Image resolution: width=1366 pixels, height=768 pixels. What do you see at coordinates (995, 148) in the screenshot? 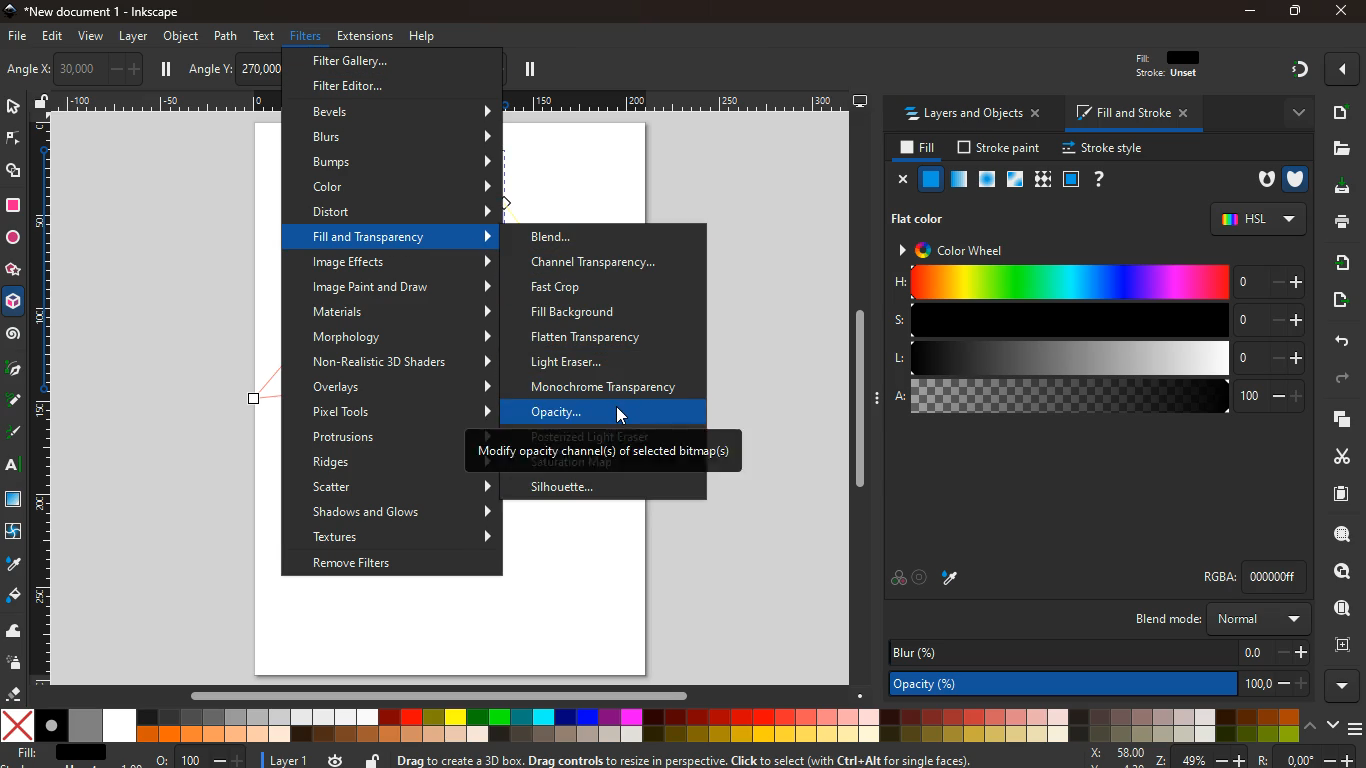
I see `stroke paint` at bounding box center [995, 148].